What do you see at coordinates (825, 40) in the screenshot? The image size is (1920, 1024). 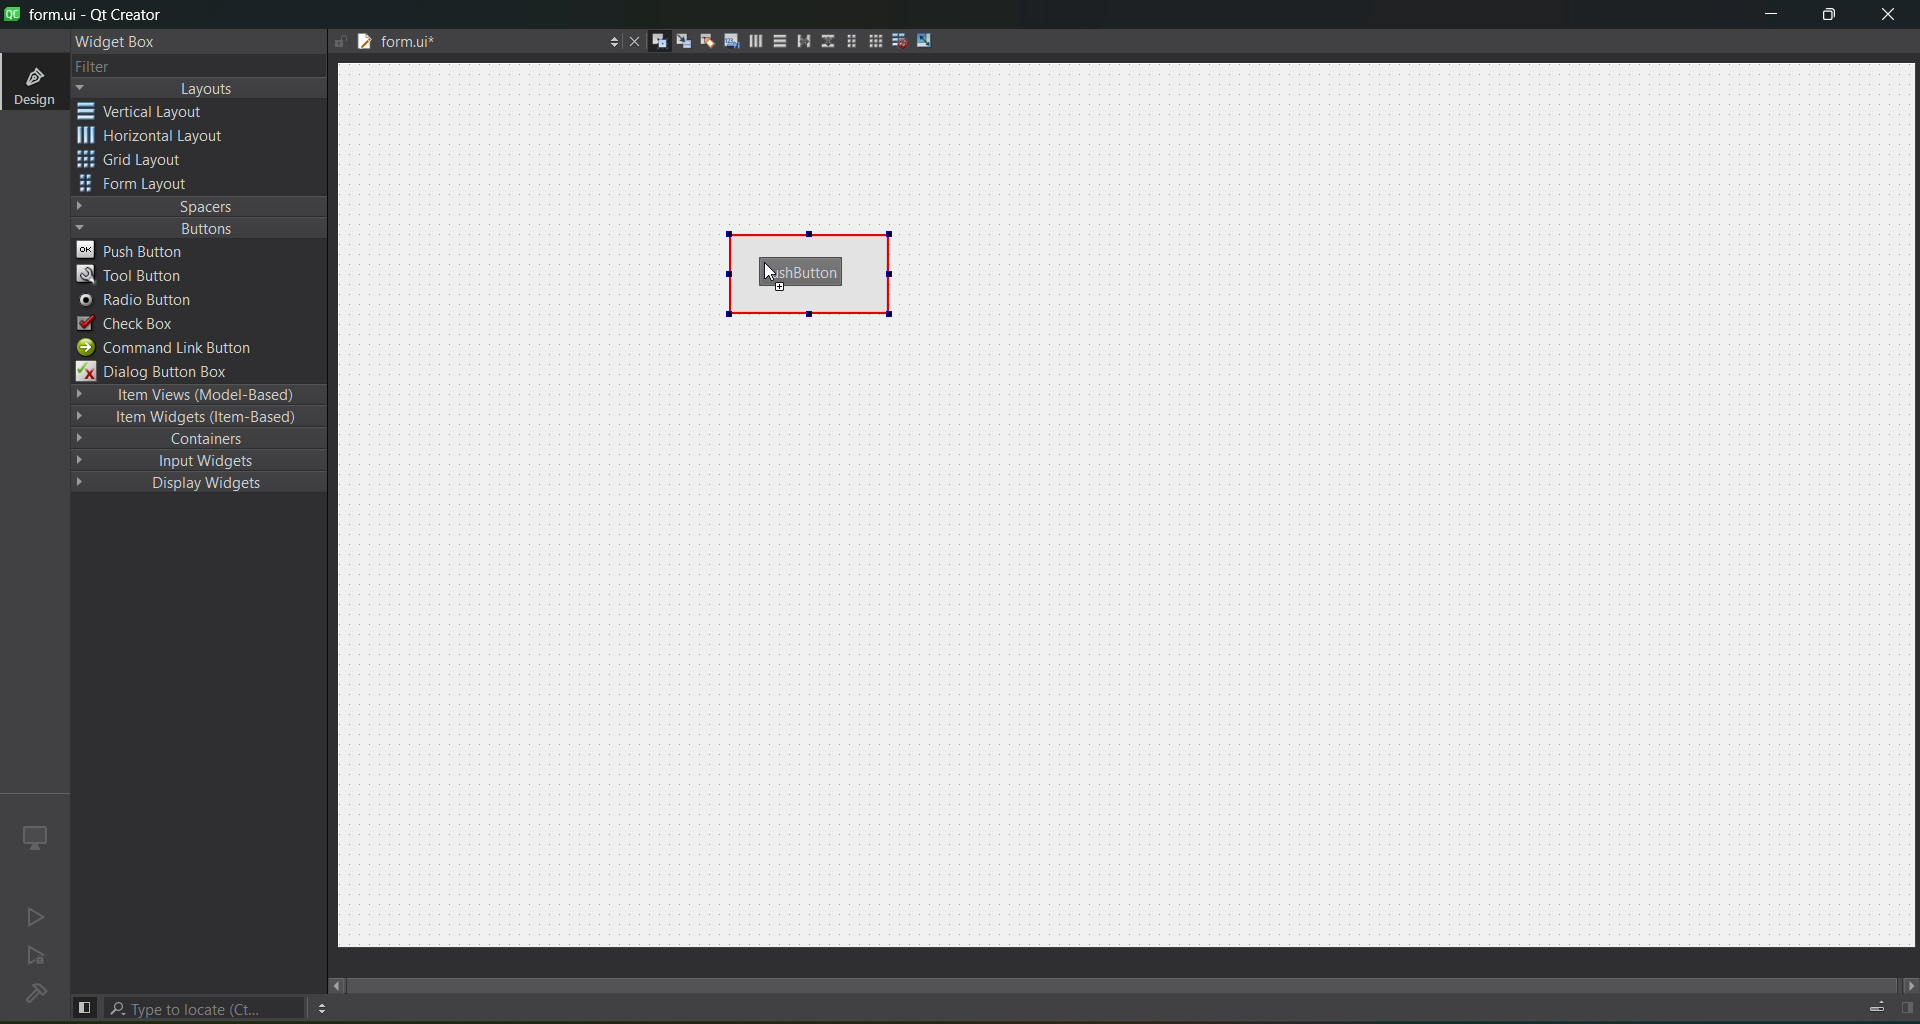 I see `vertical splitter` at bounding box center [825, 40].